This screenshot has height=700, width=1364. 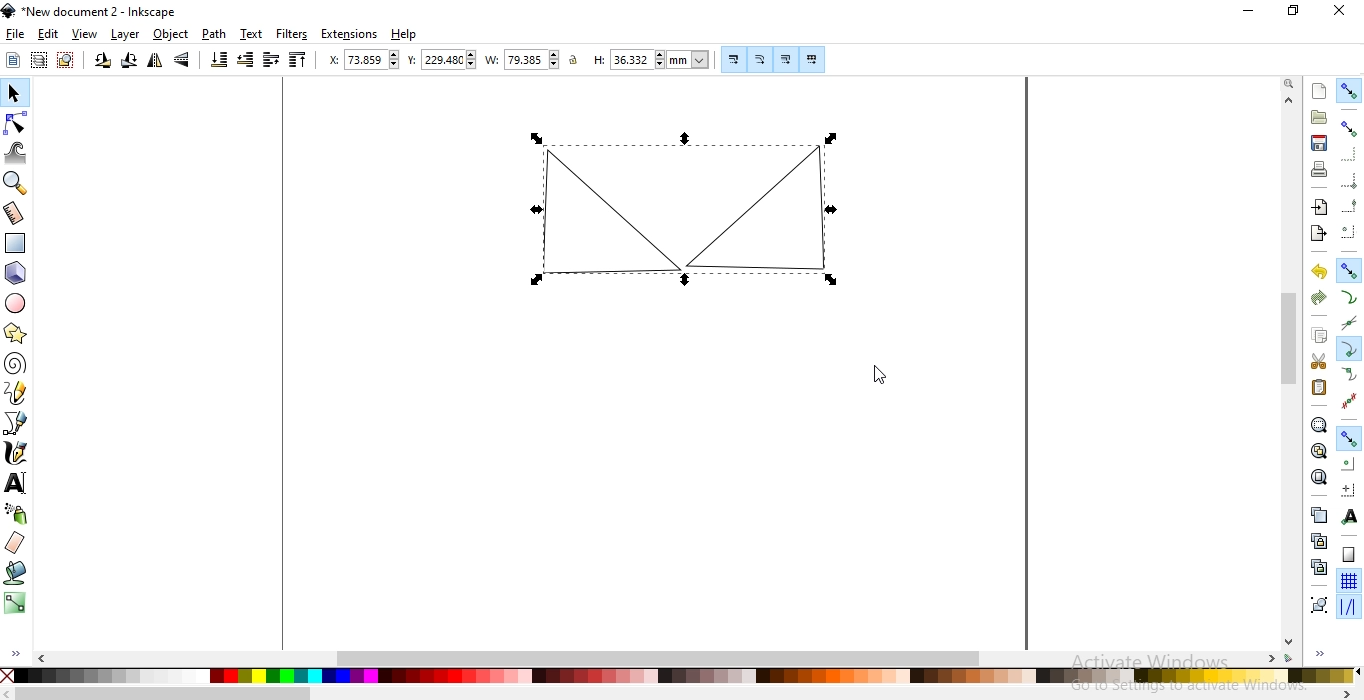 What do you see at coordinates (15, 93) in the screenshot?
I see `select and transform objects` at bounding box center [15, 93].